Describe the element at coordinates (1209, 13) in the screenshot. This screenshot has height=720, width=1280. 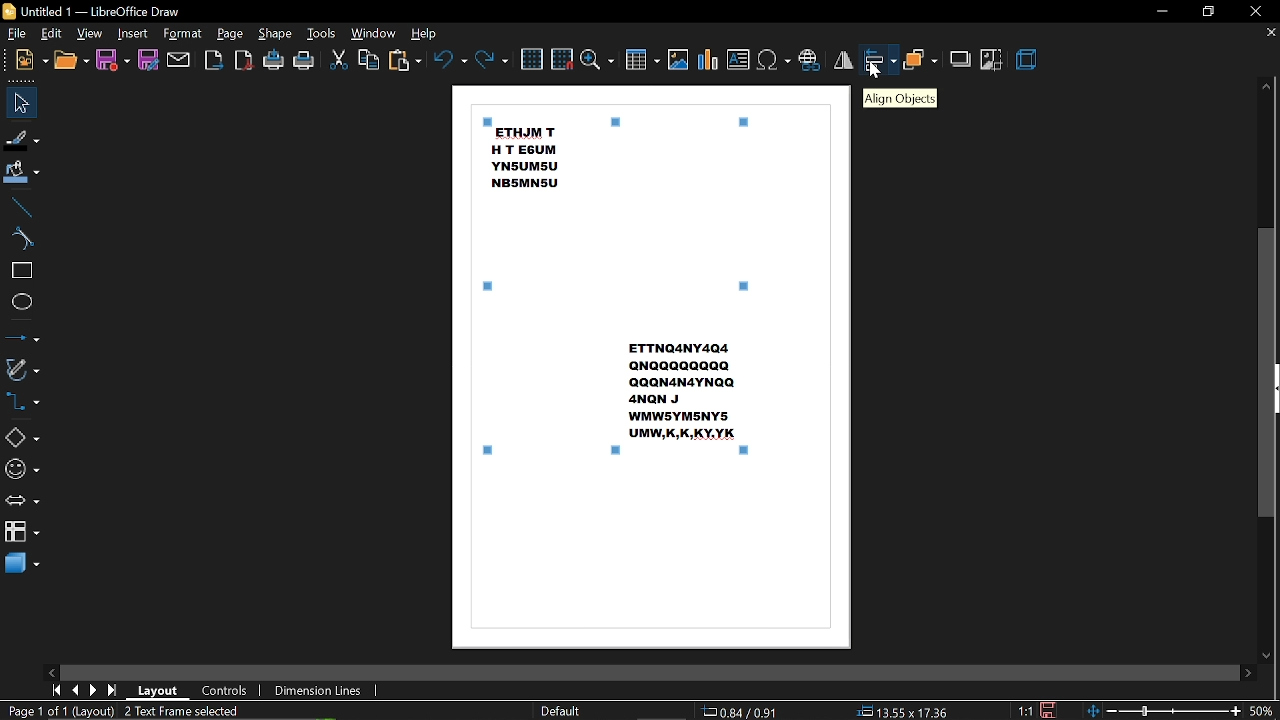
I see `restore down` at that location.